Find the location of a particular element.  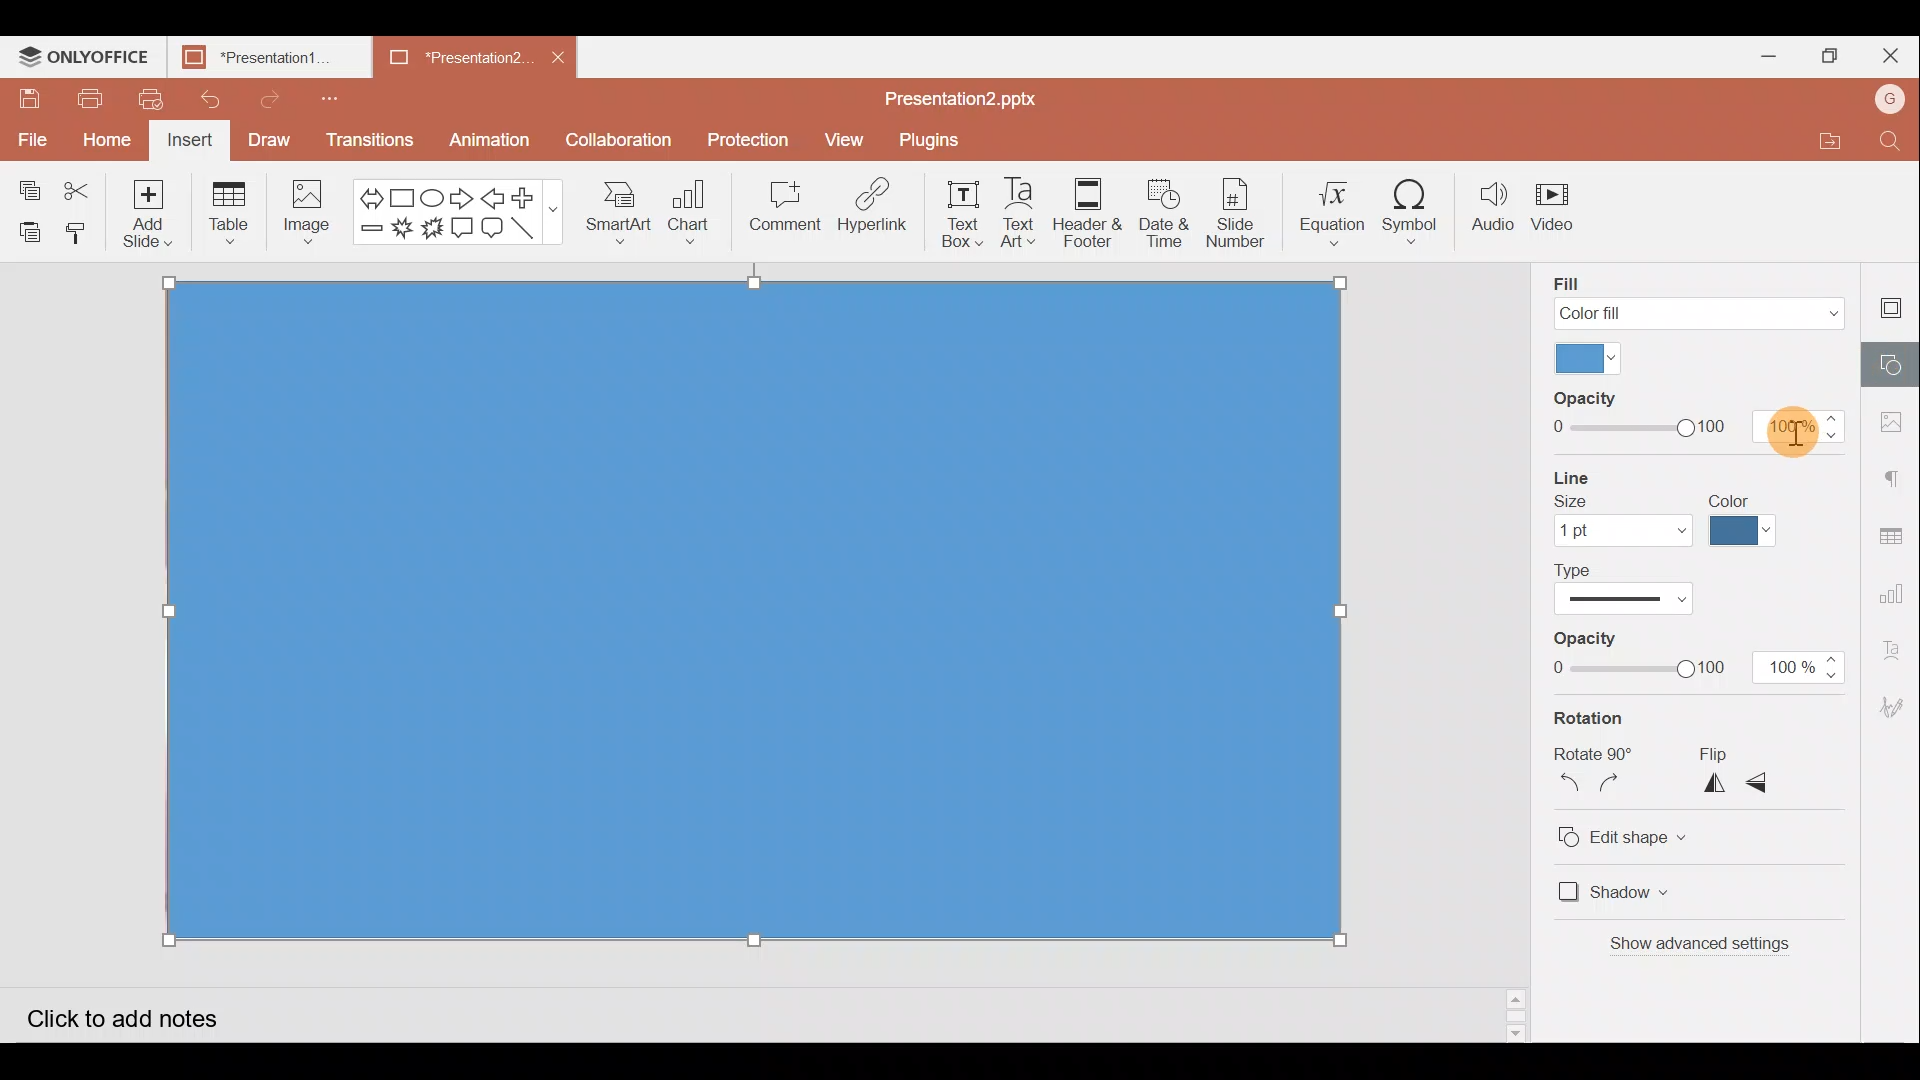

Image settings is located at coordinates (1897, 422).